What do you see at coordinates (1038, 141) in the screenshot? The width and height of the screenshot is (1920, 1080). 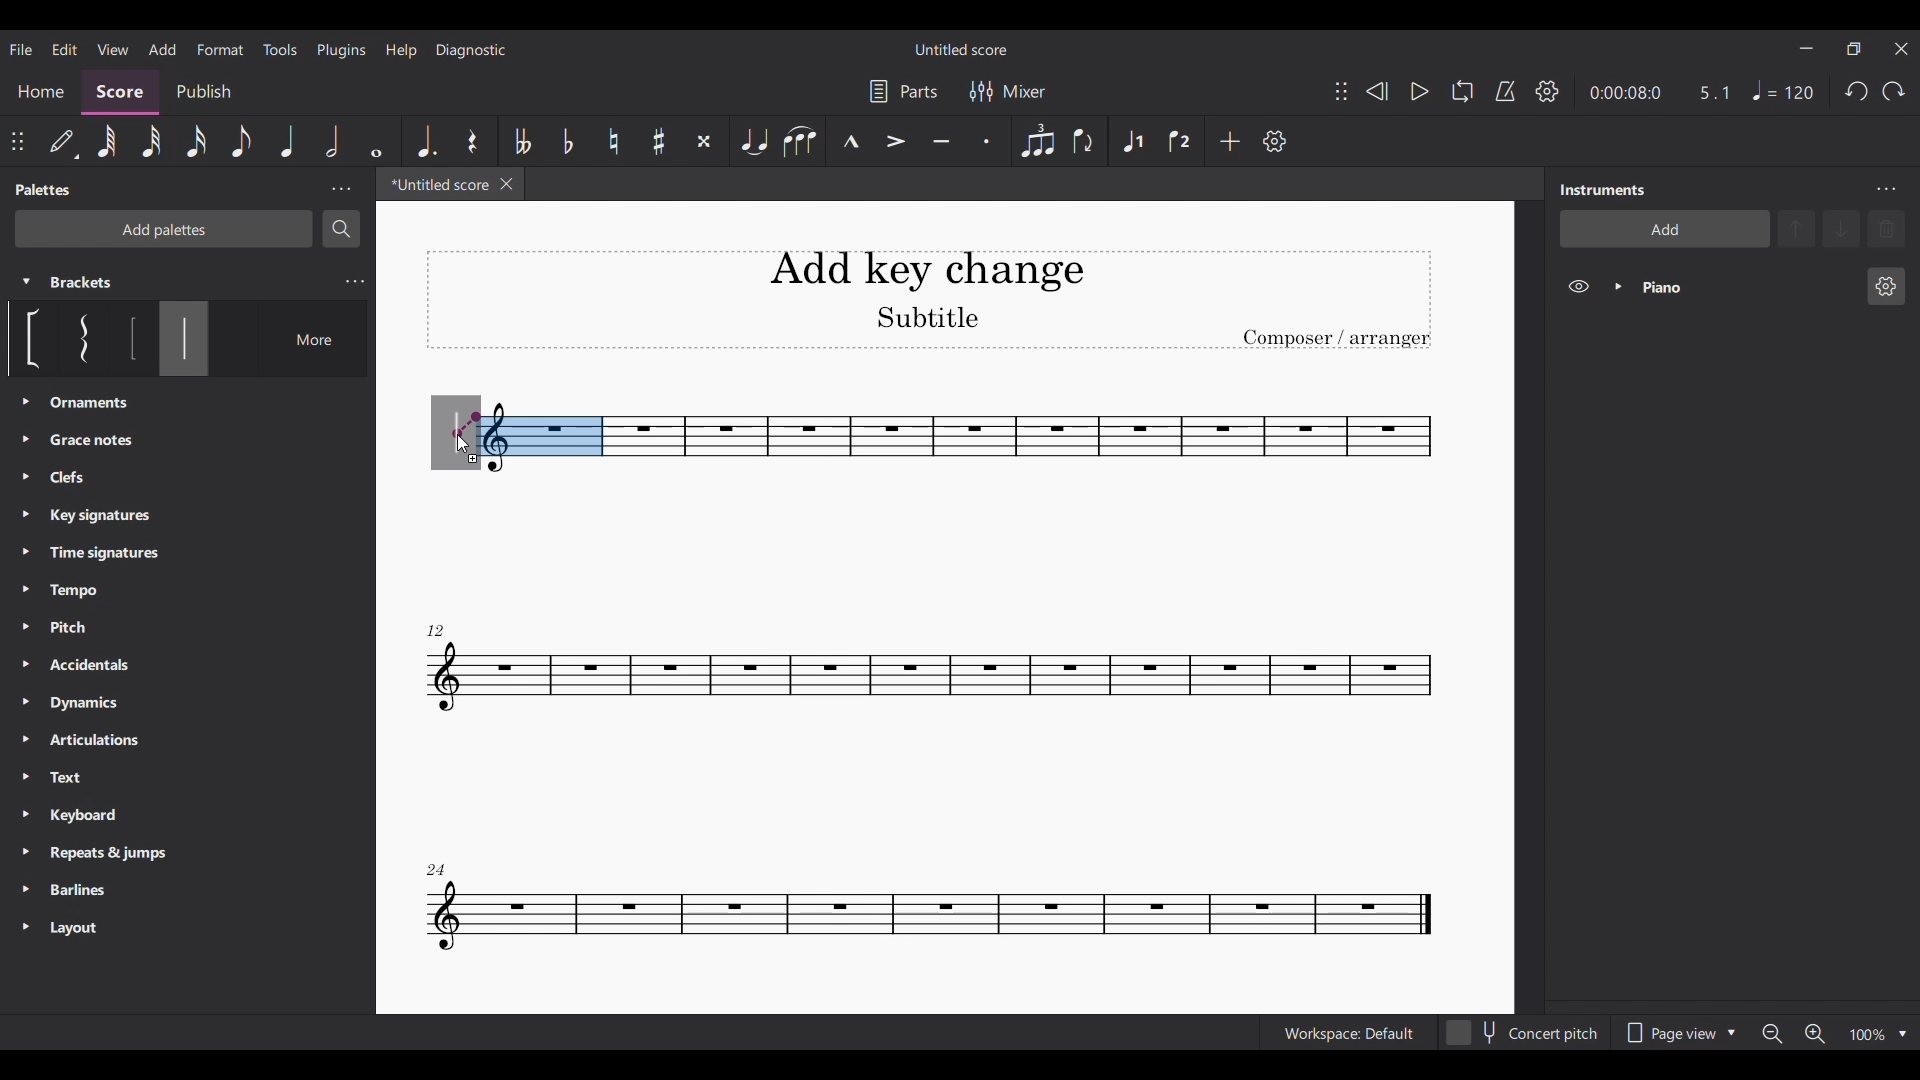 I see `Tuplet` at bounding box center [1038, 141].